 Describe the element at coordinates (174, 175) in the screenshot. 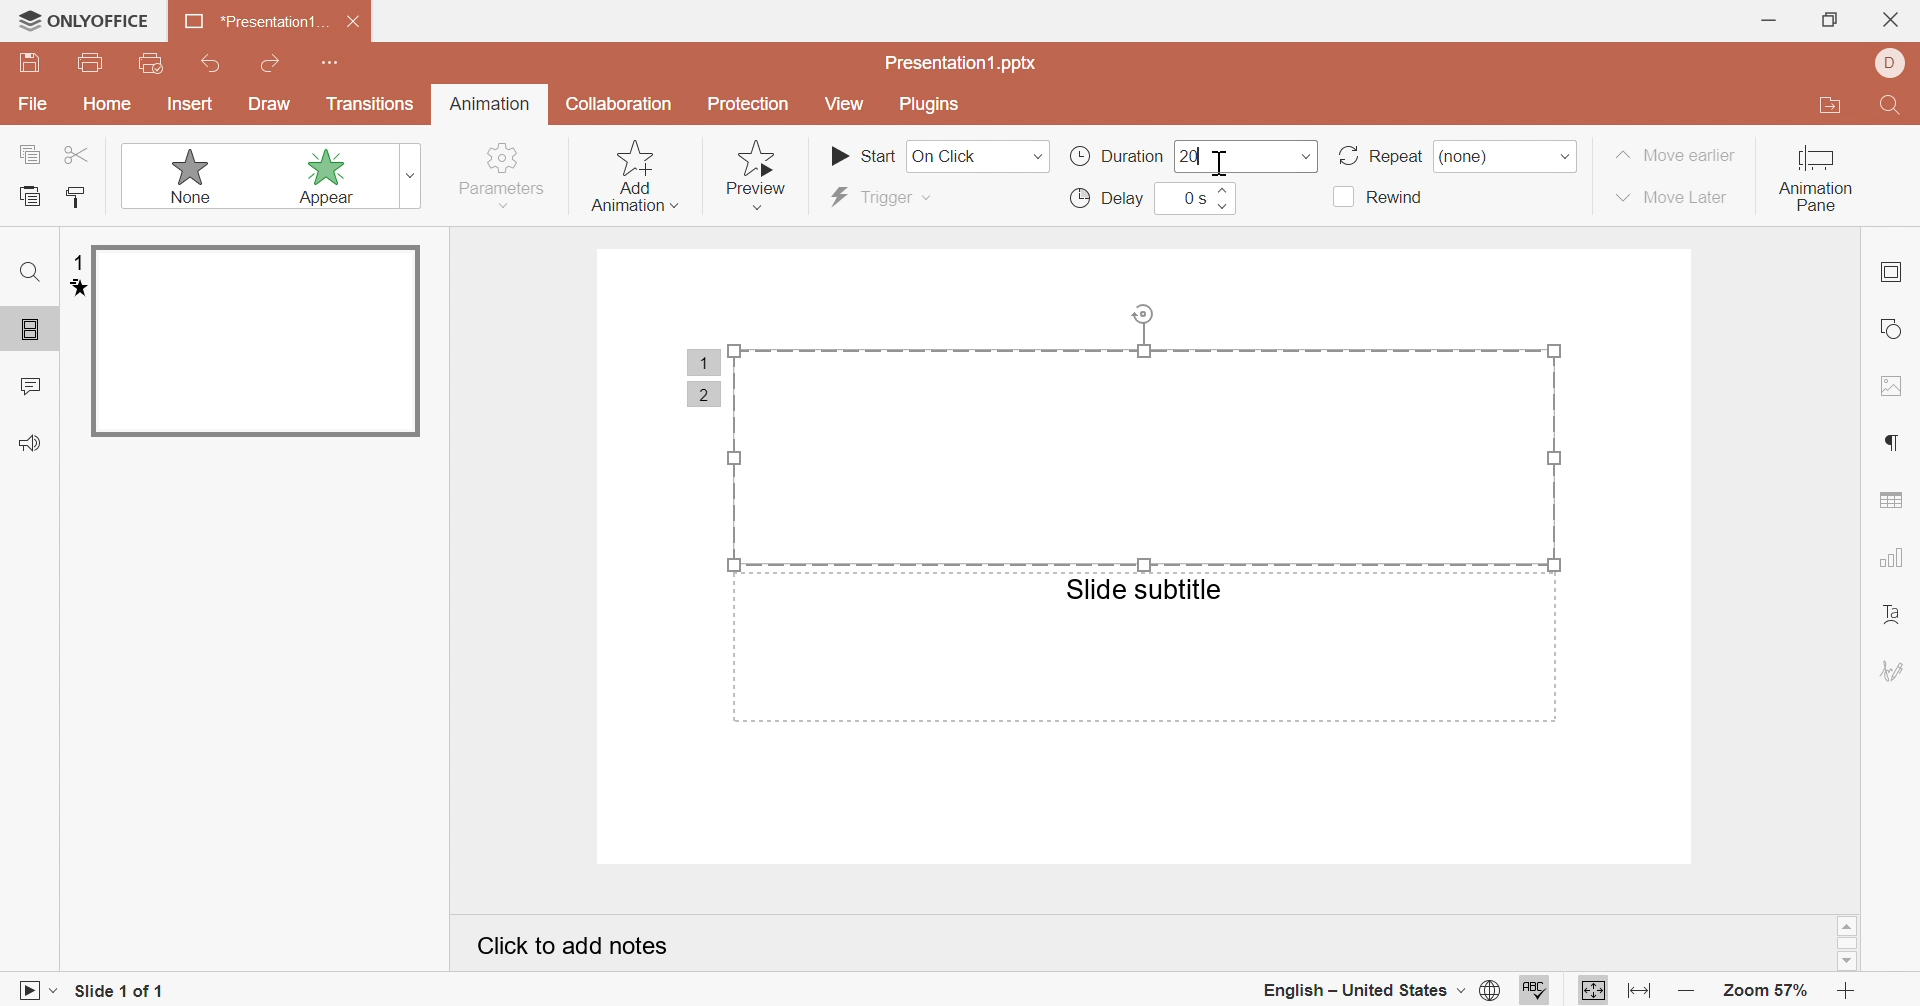

I see `none` at that location.